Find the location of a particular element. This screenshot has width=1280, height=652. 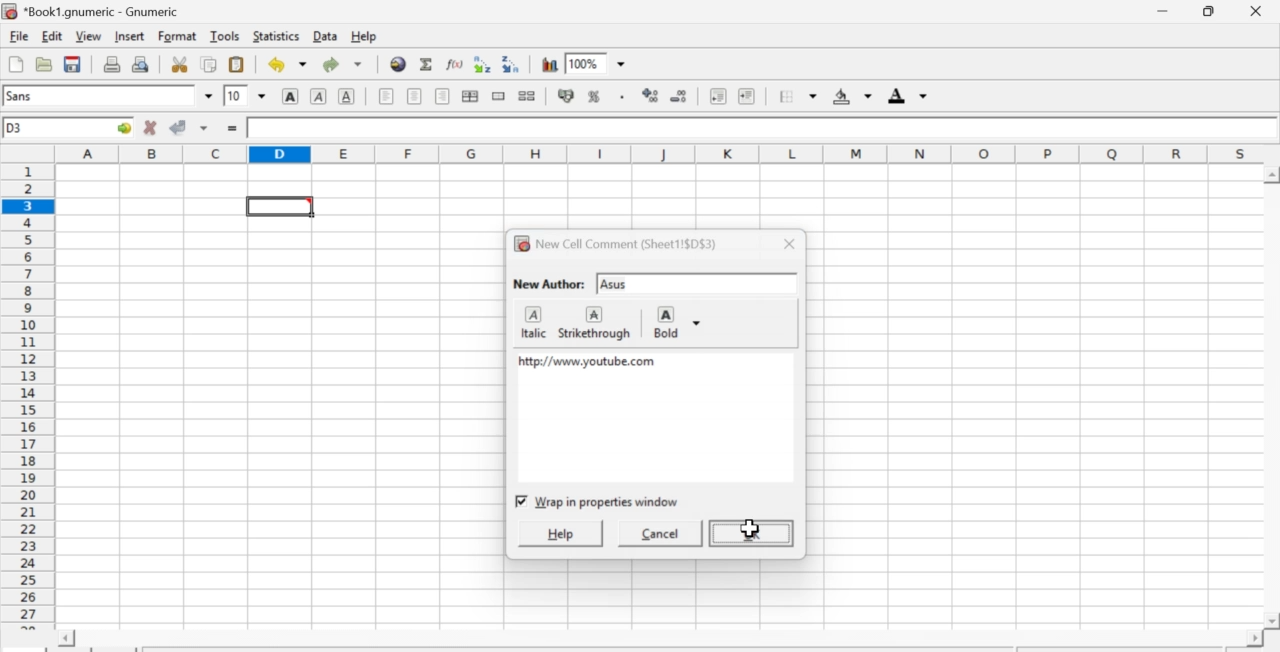

Minimize/Maximize is located at coordinates (1210, 12).